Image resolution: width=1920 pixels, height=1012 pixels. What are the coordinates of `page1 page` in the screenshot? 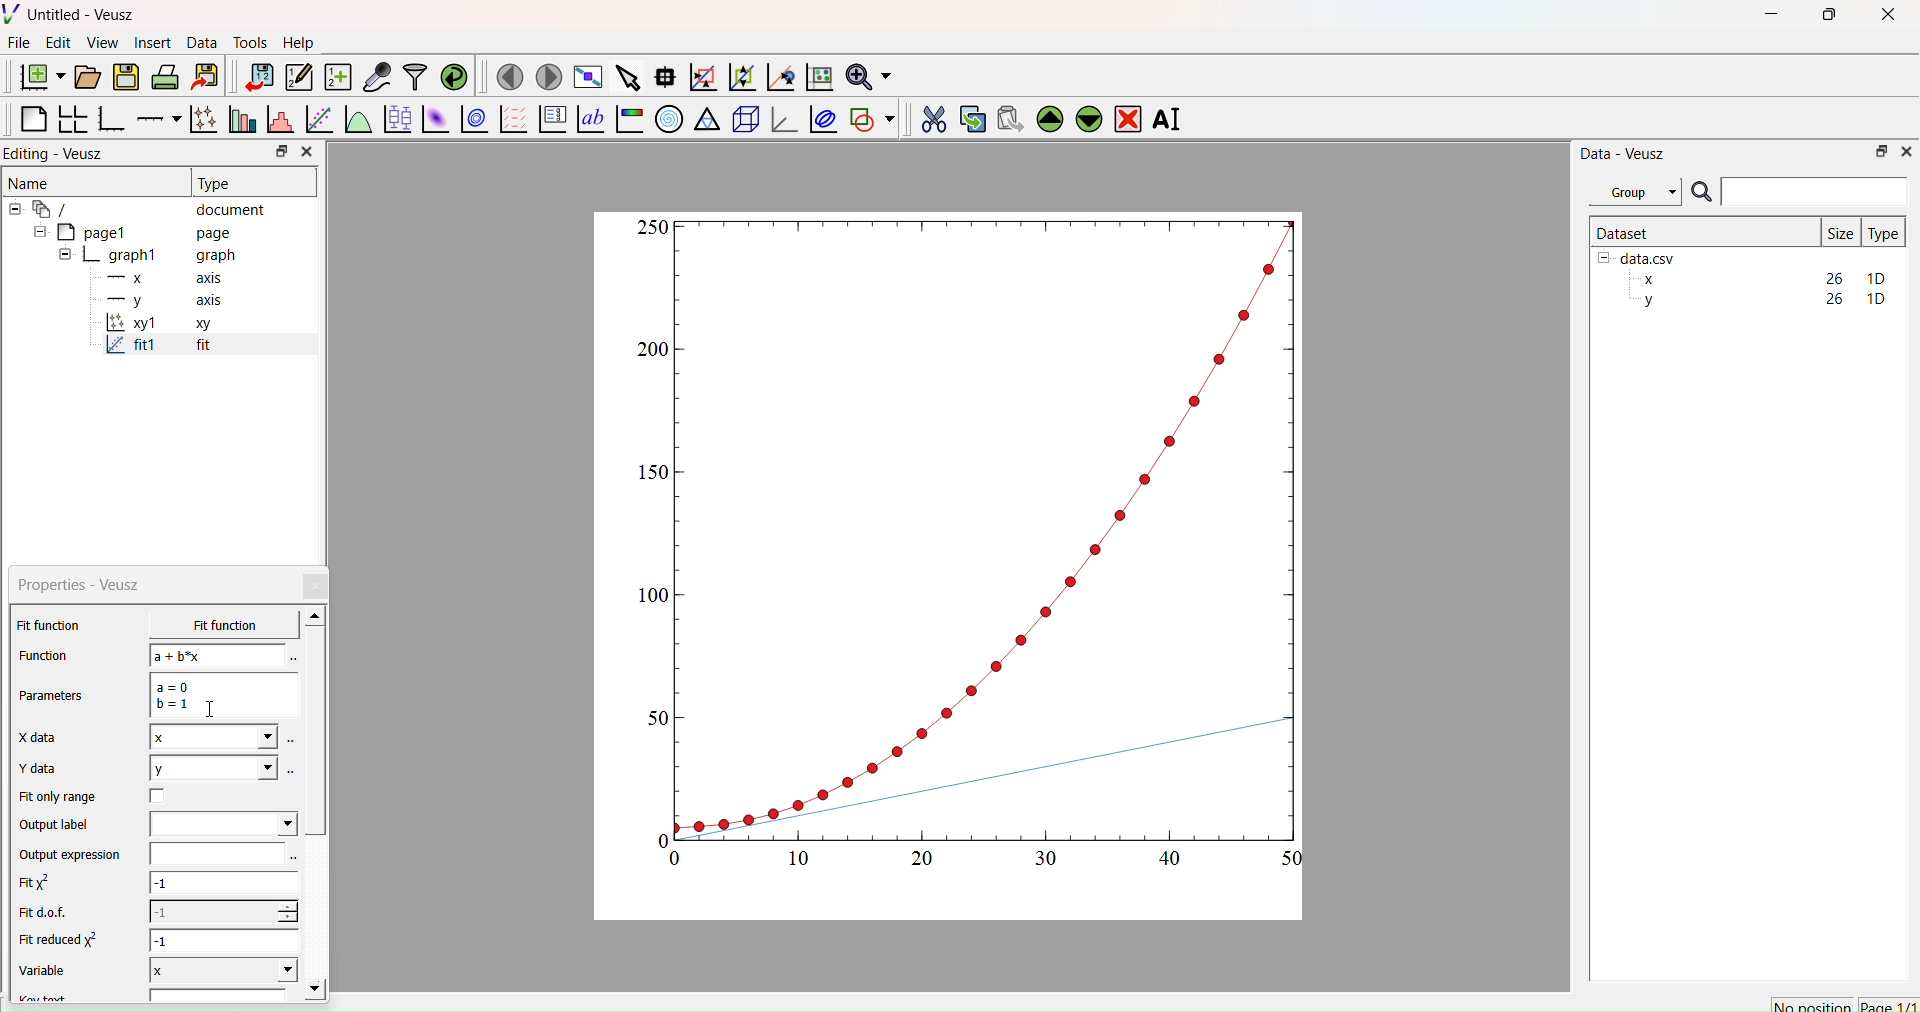 It's located at (133, 231).